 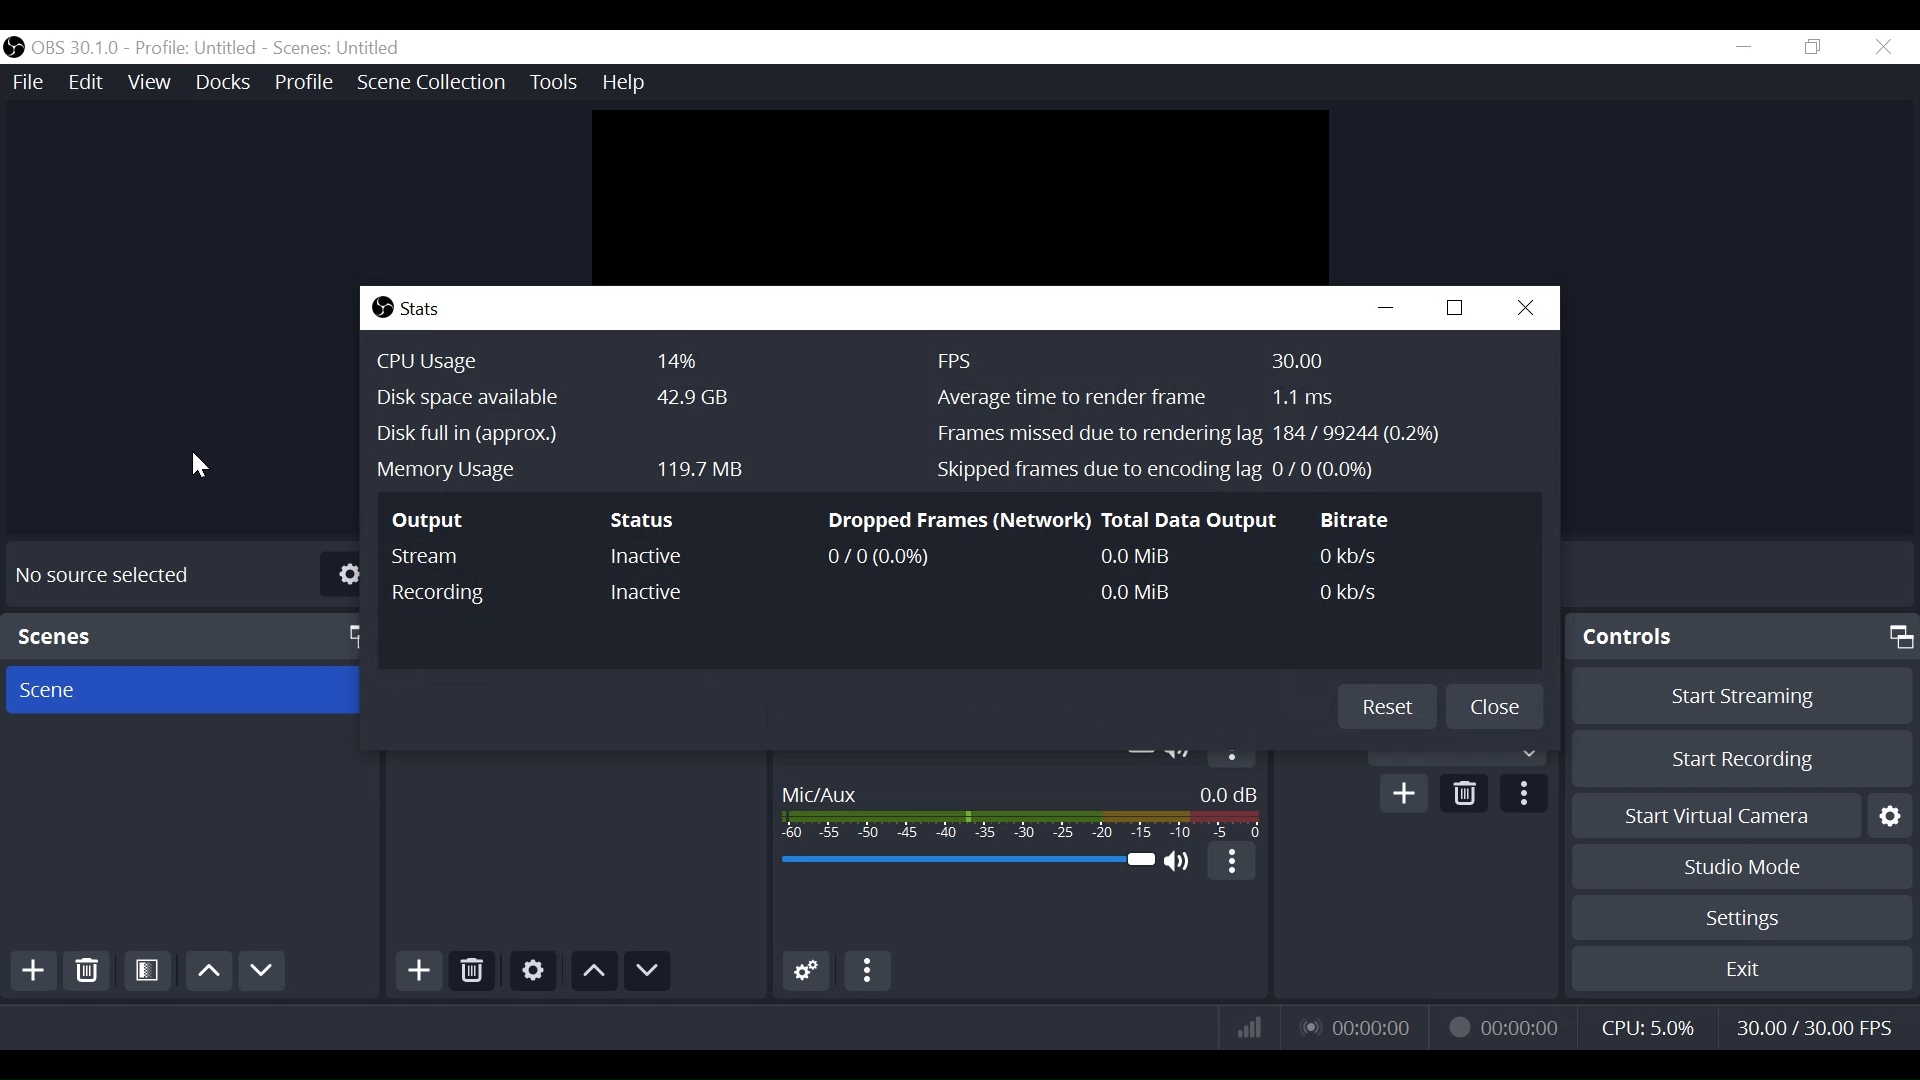 I want to click on move up, so click(x=208, y=972).